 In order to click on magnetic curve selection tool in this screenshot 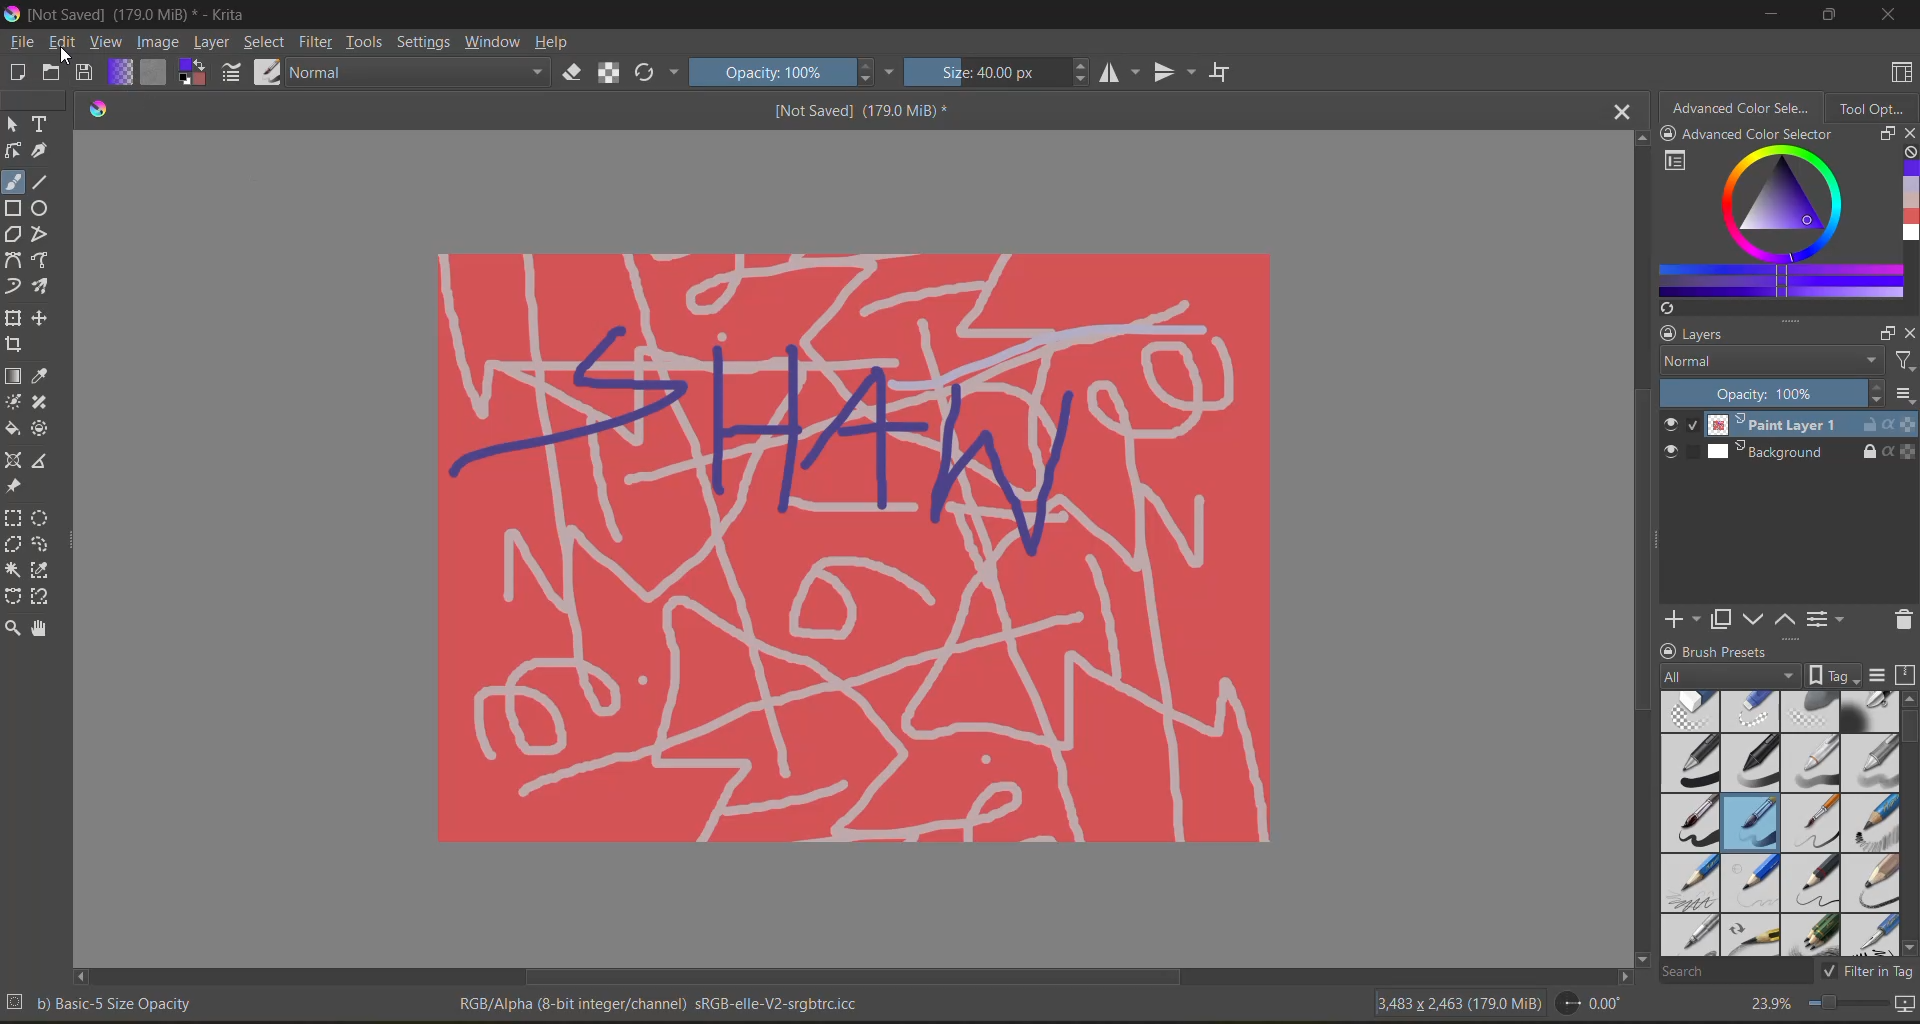, I will do `click(43, 597)`.